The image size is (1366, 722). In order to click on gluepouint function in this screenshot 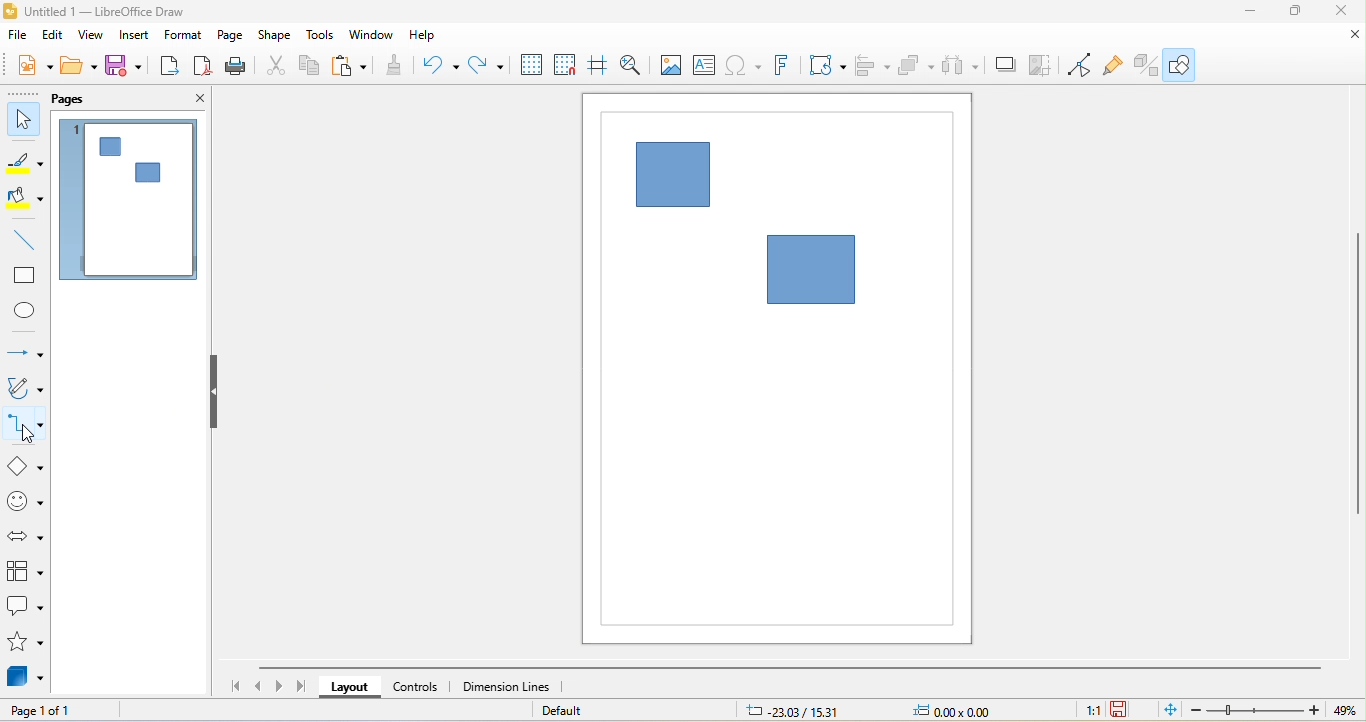, I will do `click(1117, 64)`.